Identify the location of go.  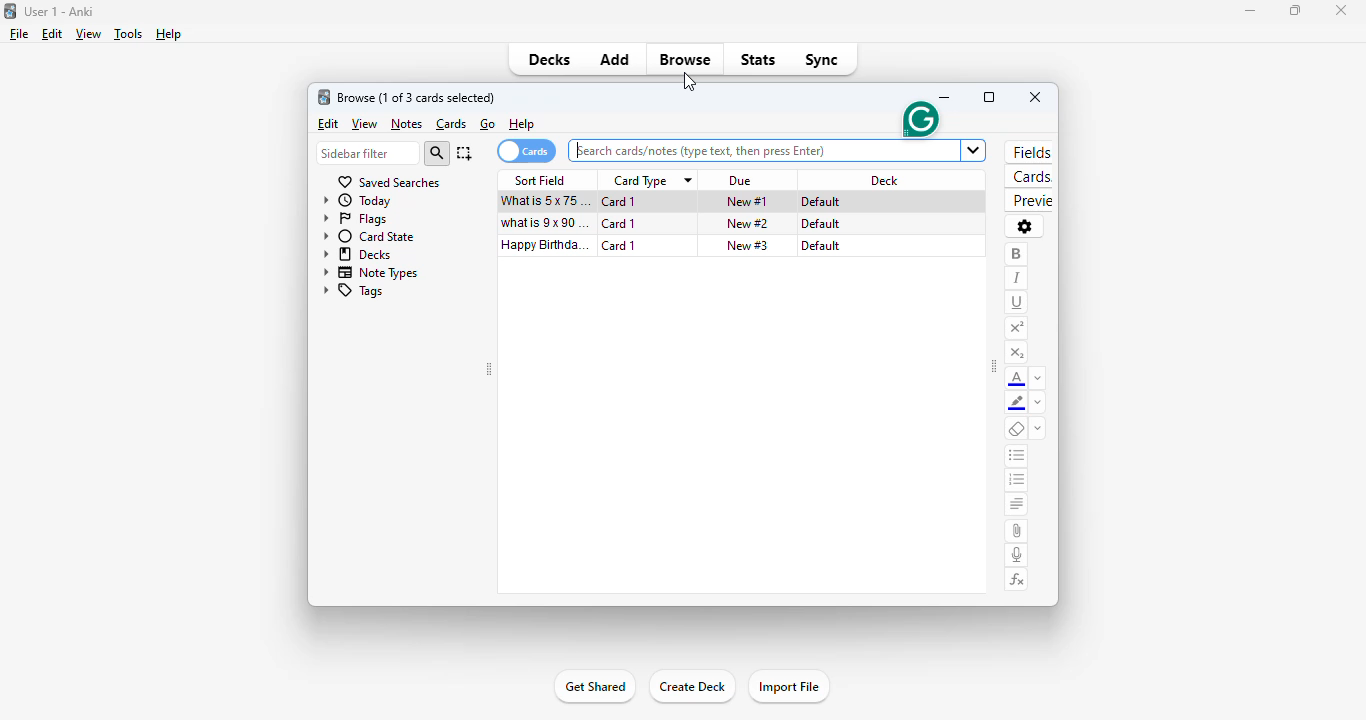
(488, 124).